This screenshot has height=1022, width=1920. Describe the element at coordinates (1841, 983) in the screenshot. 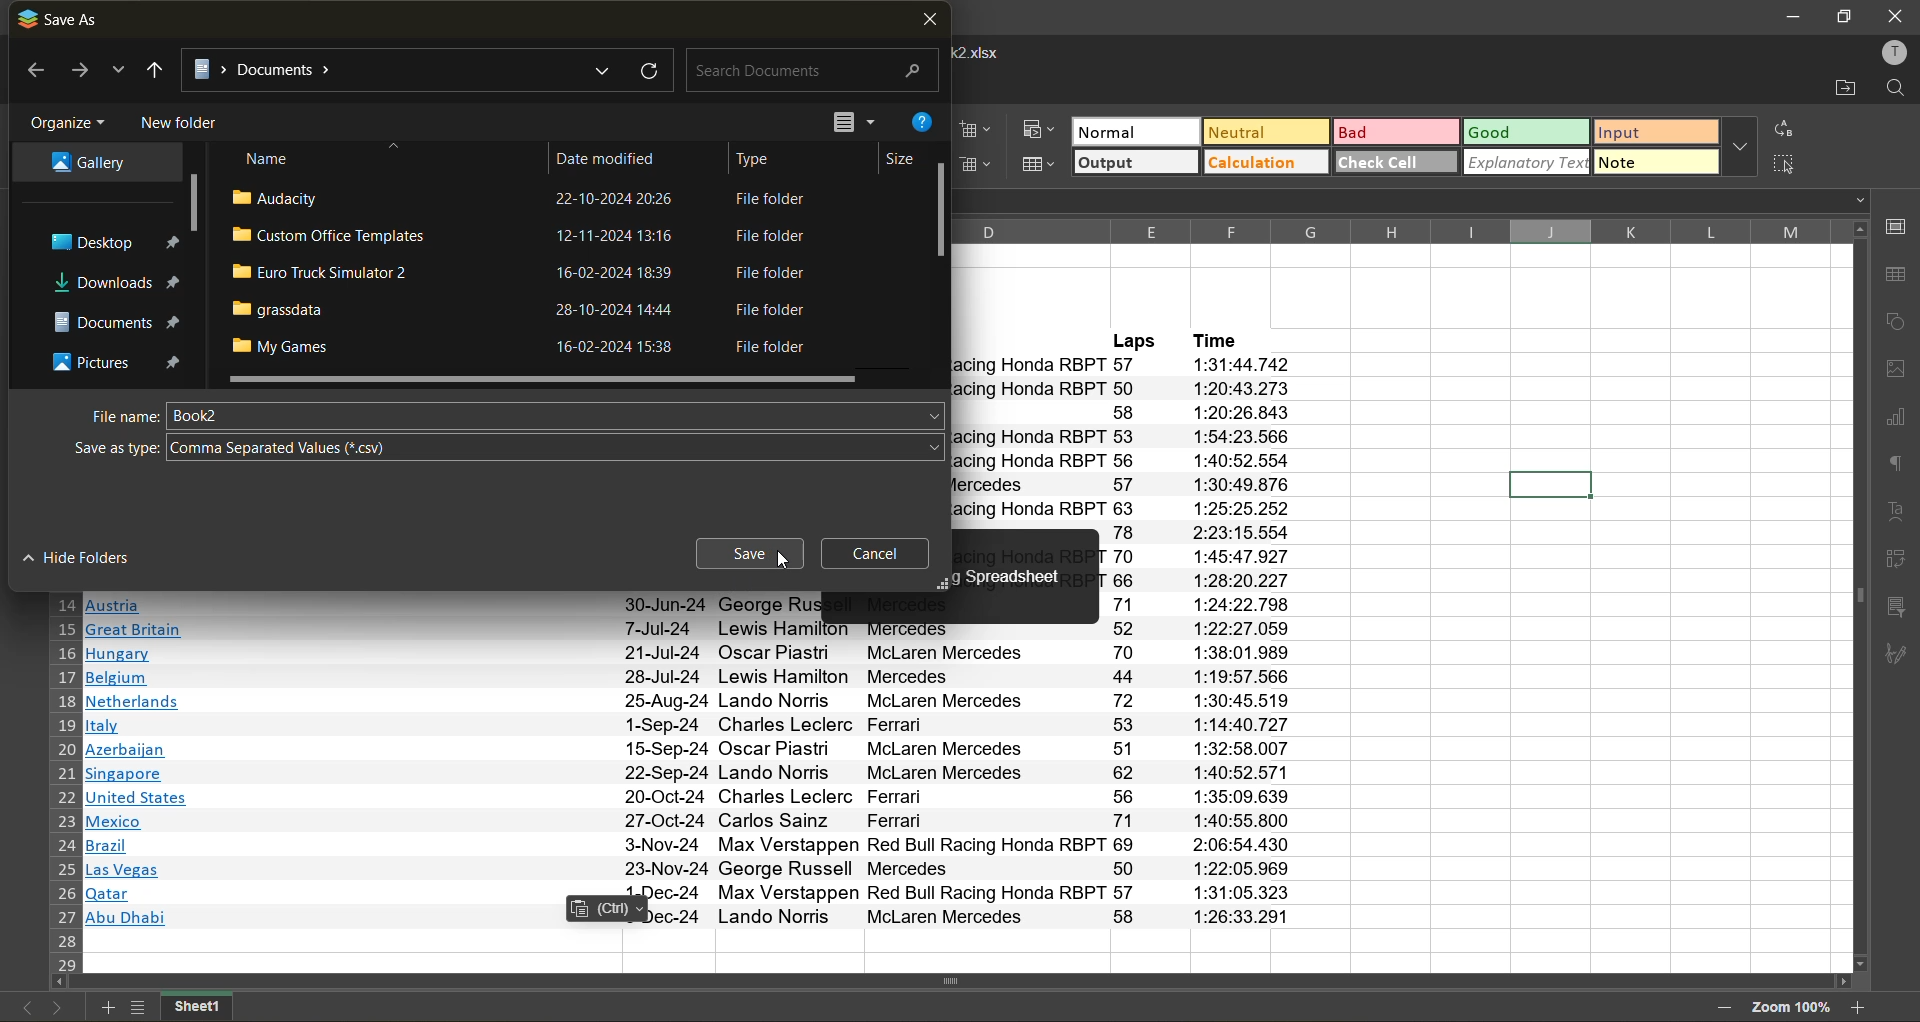

I see `move right` at that location.